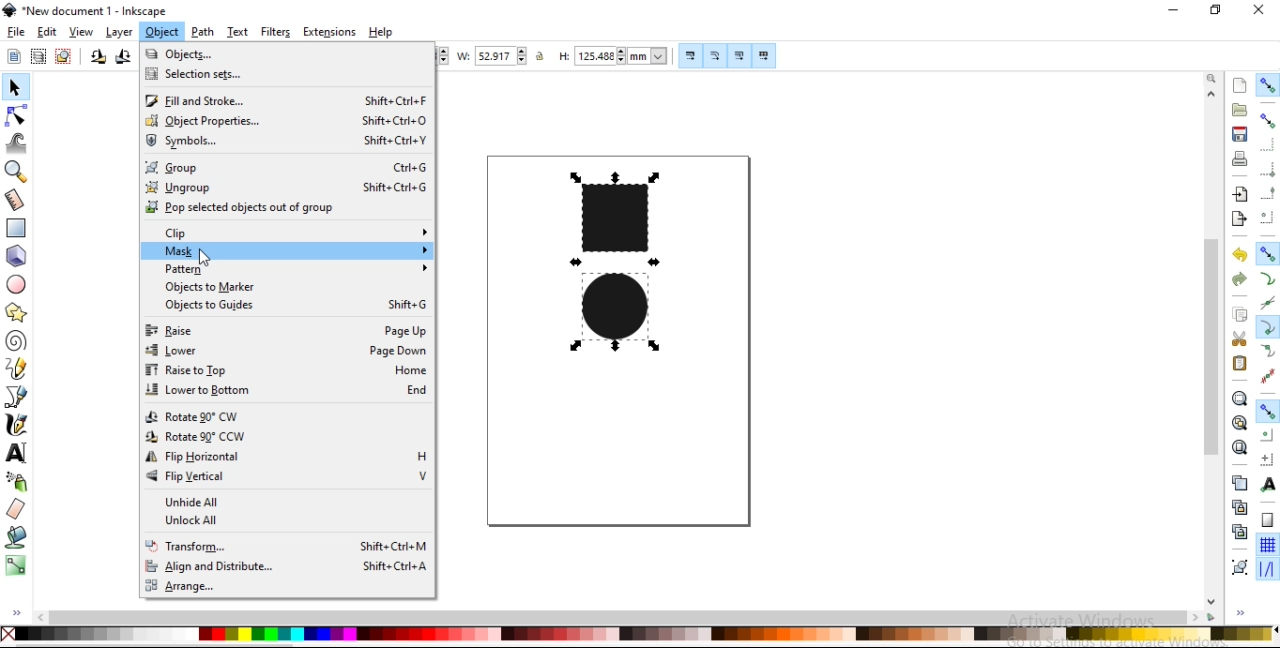 The width and height of the screenshot is (1280, 648). I want to click on save document, so click(1239, 133).